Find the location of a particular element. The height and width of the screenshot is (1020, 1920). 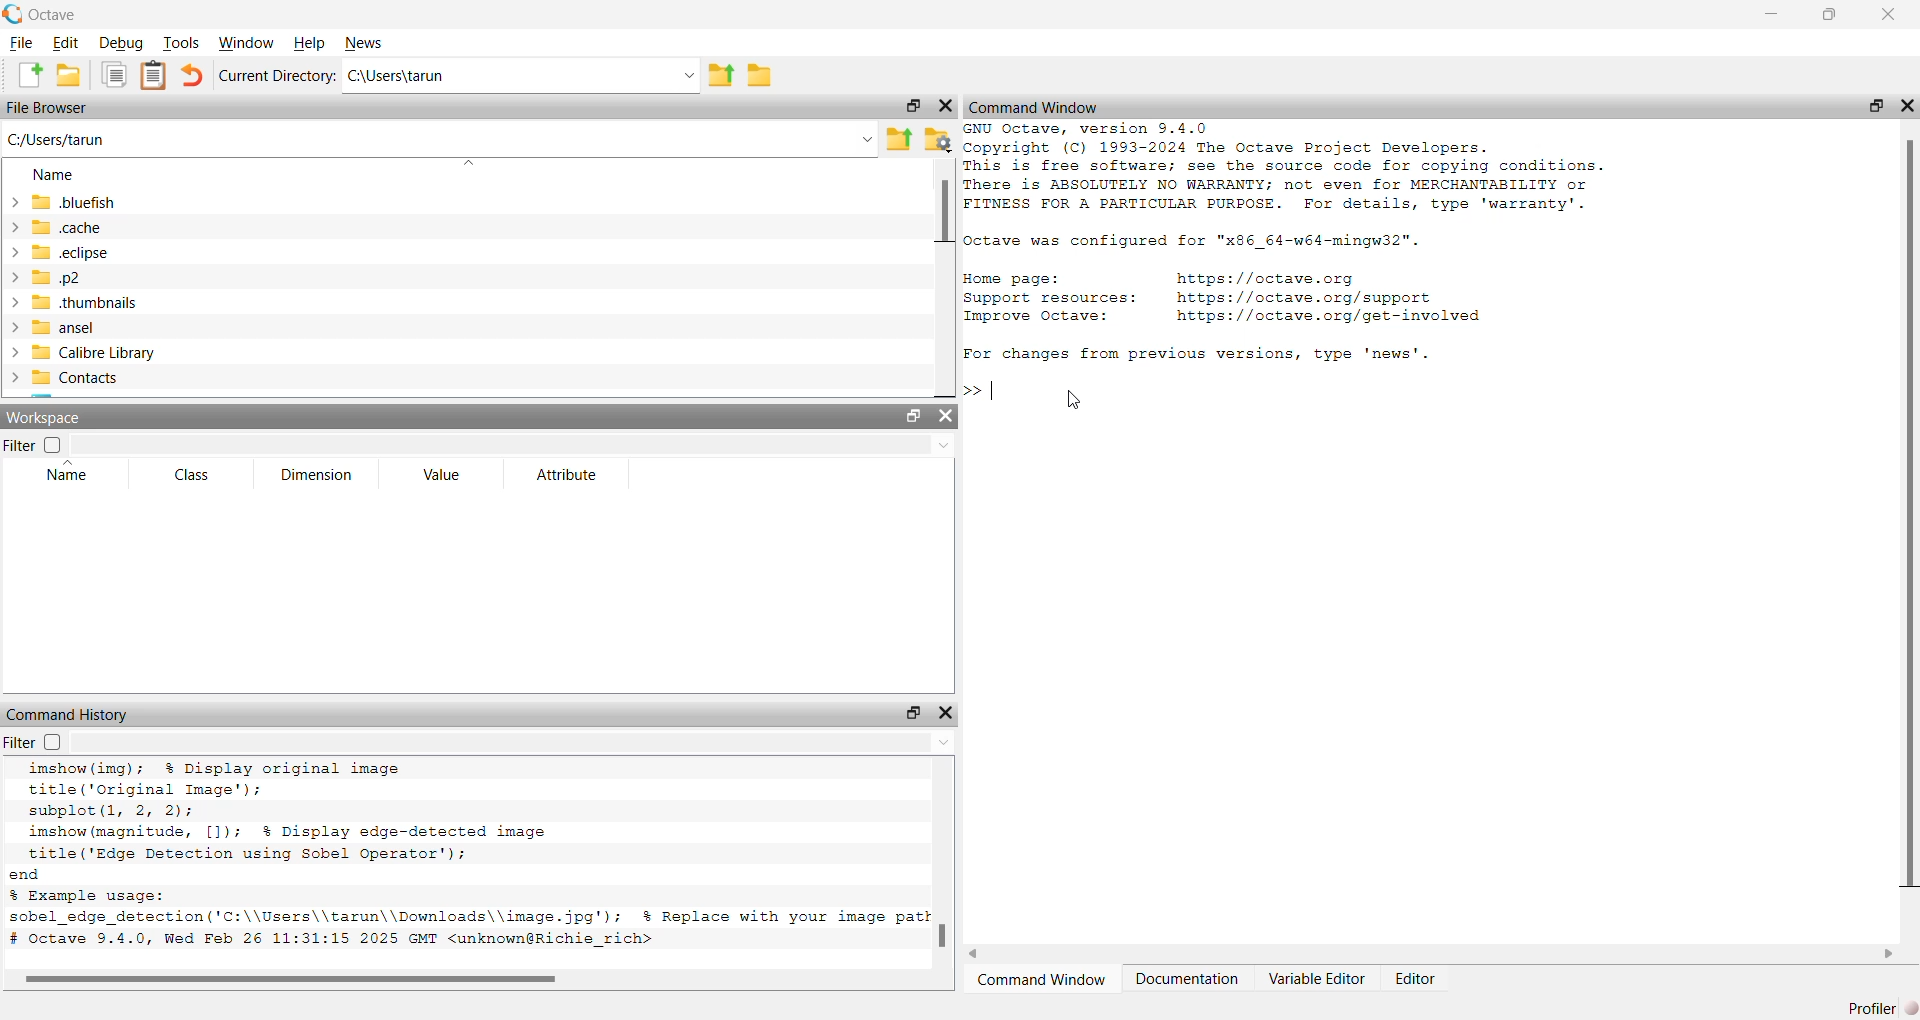

Edit is located at coordinates (68, 42).